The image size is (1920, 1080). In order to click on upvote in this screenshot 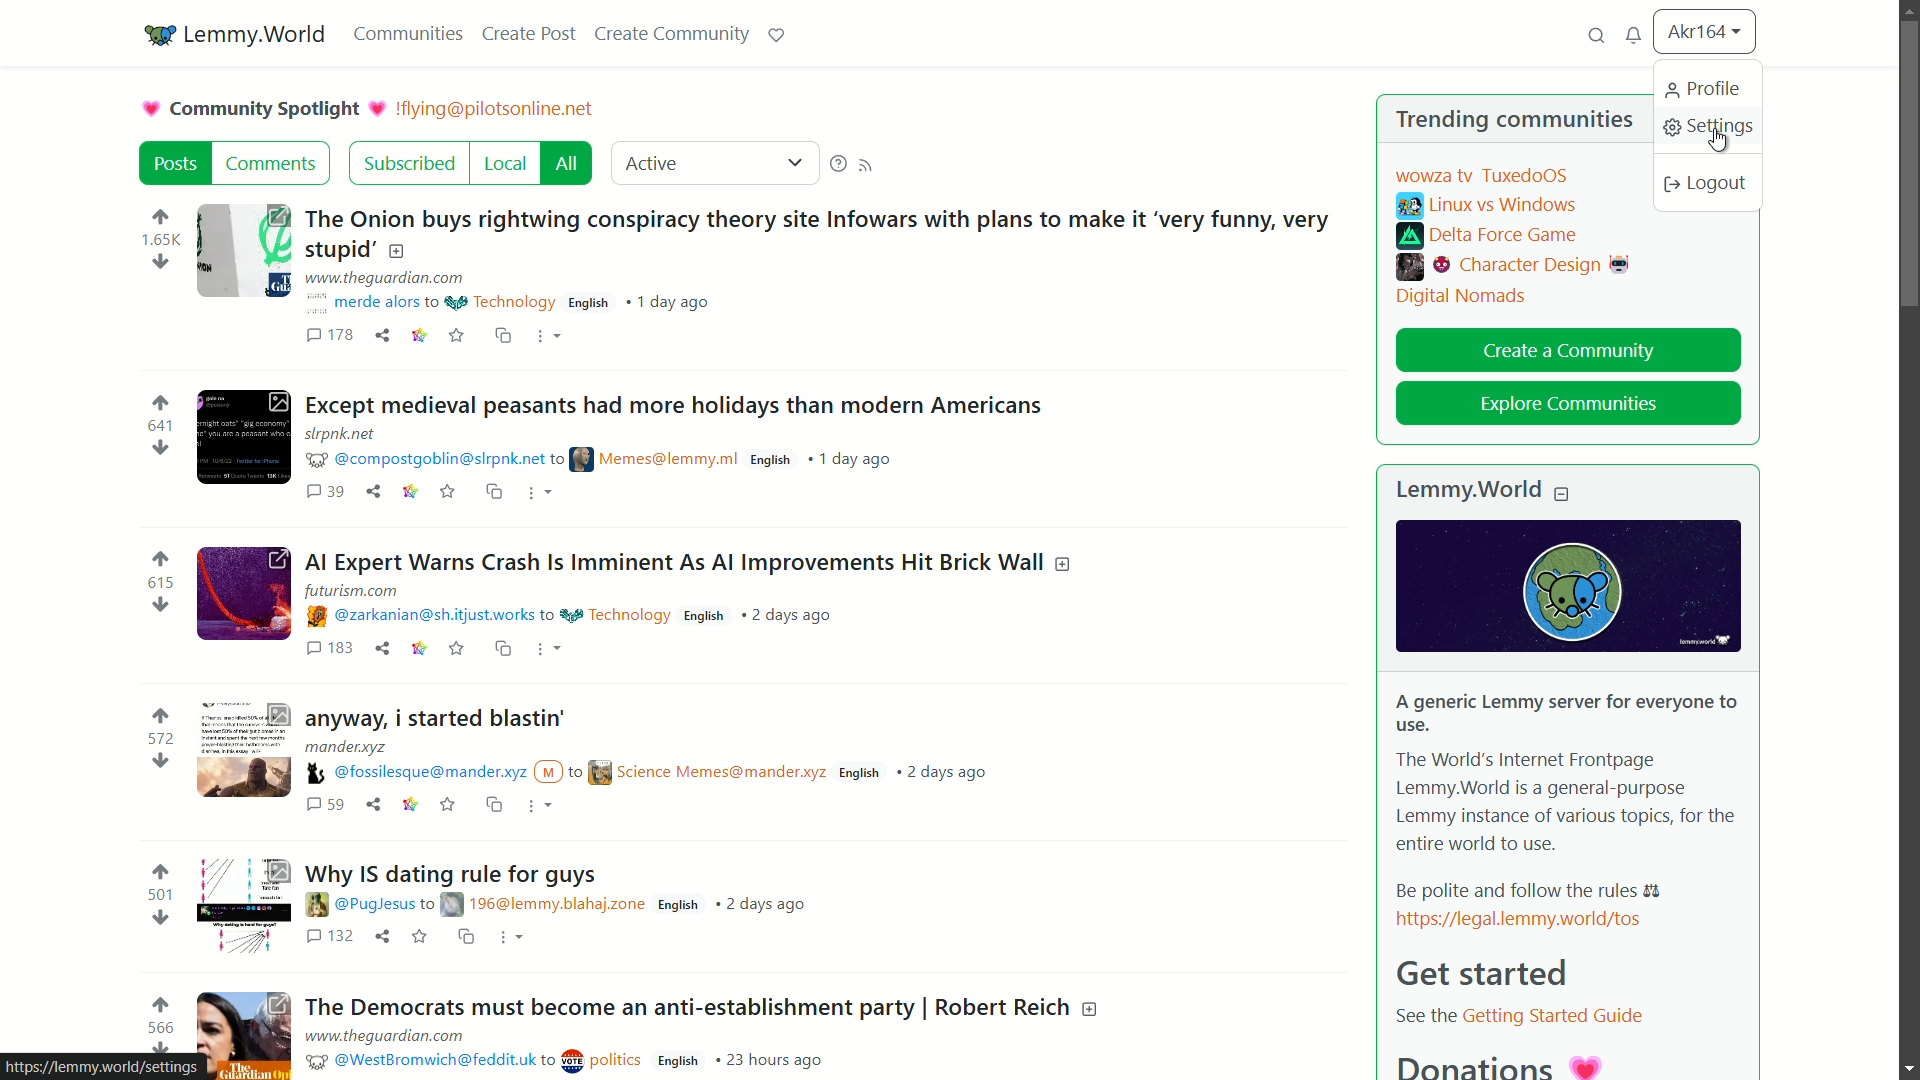, I will do `click(158, 1004)`.